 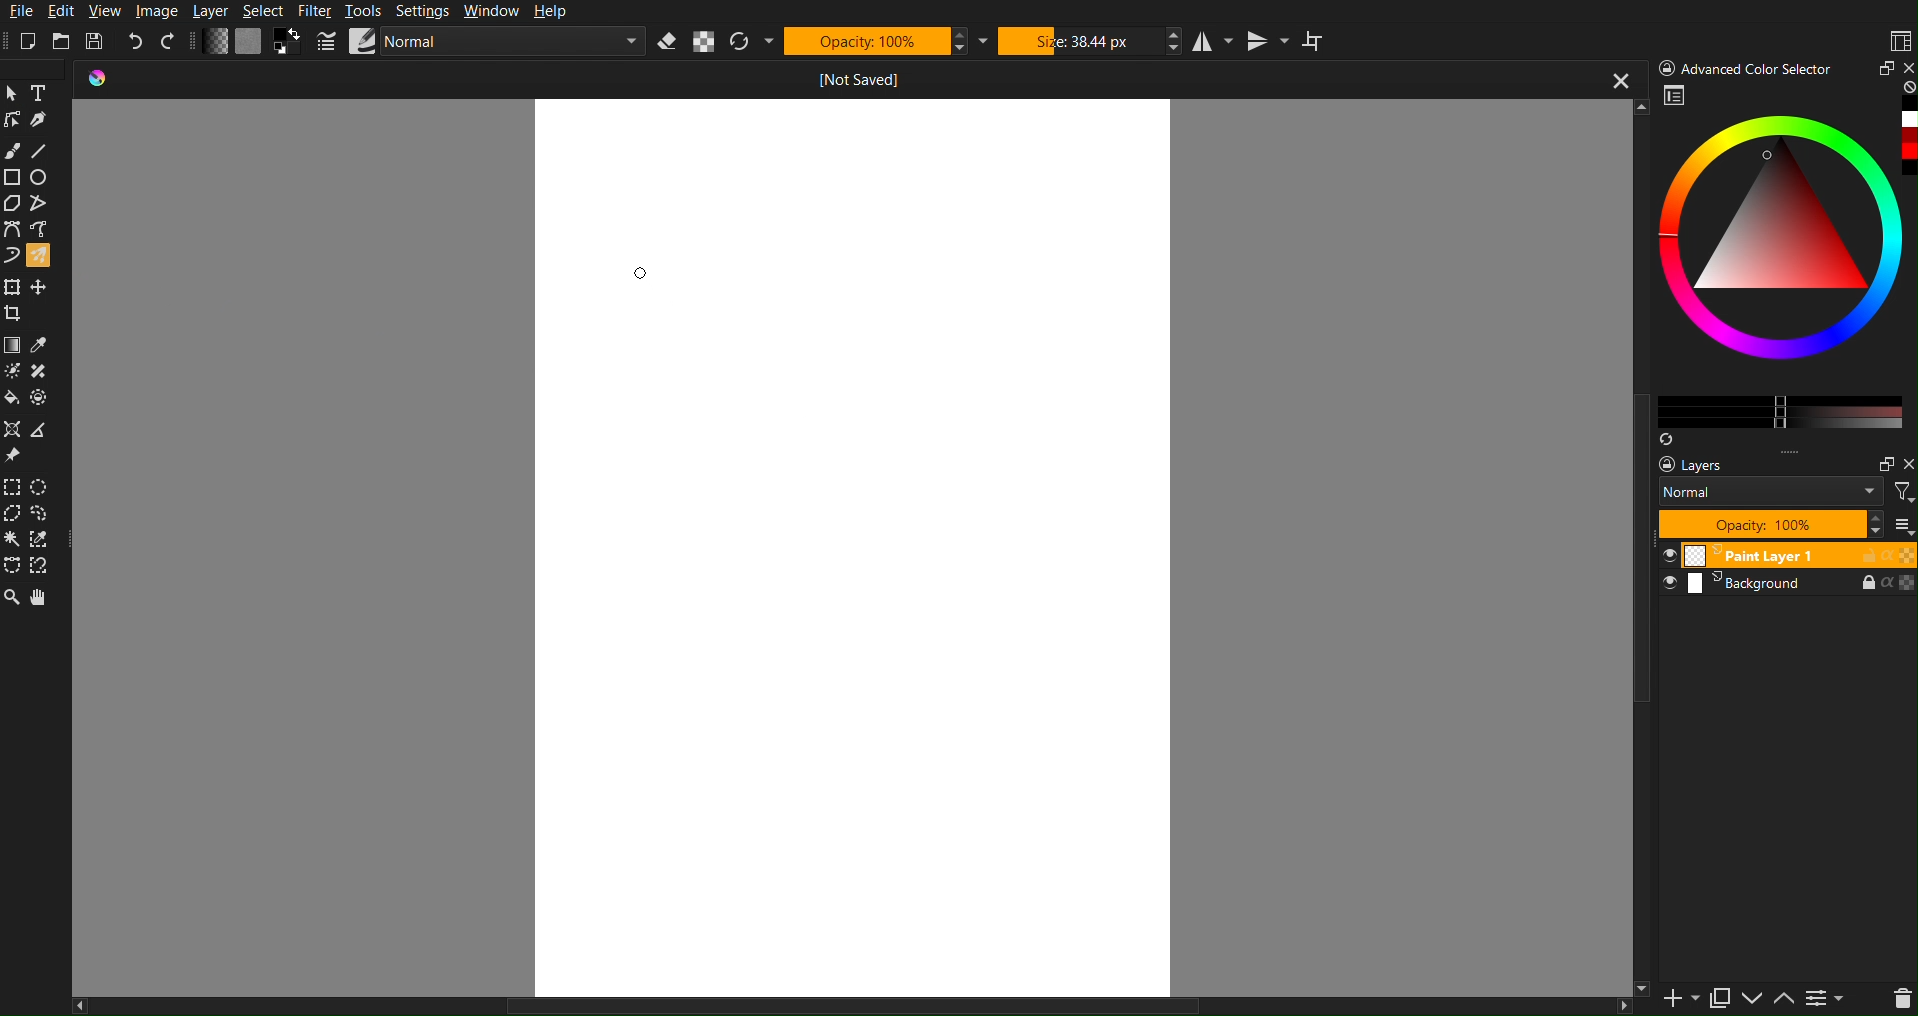 What do you see at coordinates (14, 514) in the screenshot?
I see `Polygon selection Tool` at bounding box center [14, 514].